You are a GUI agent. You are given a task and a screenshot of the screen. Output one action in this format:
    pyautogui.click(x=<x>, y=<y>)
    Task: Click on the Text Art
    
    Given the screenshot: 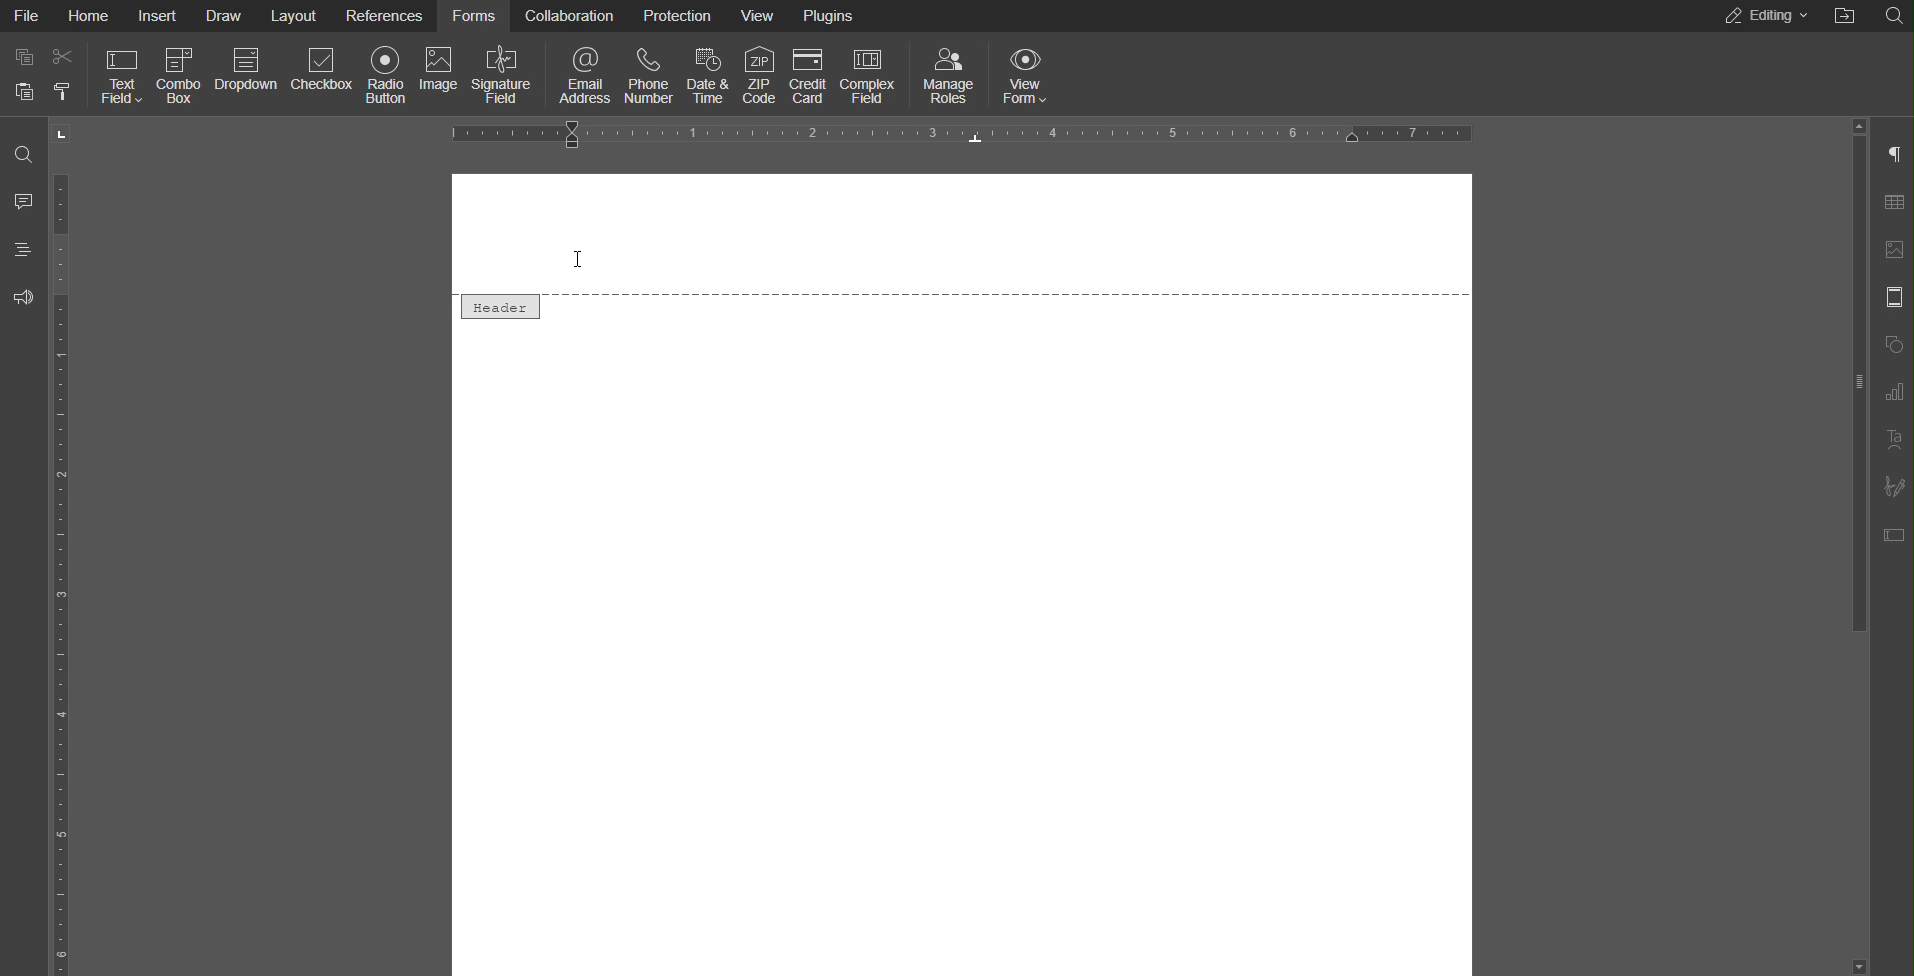 What is the action you would take?
    pyautogui.click(x=1891, y=439)
    